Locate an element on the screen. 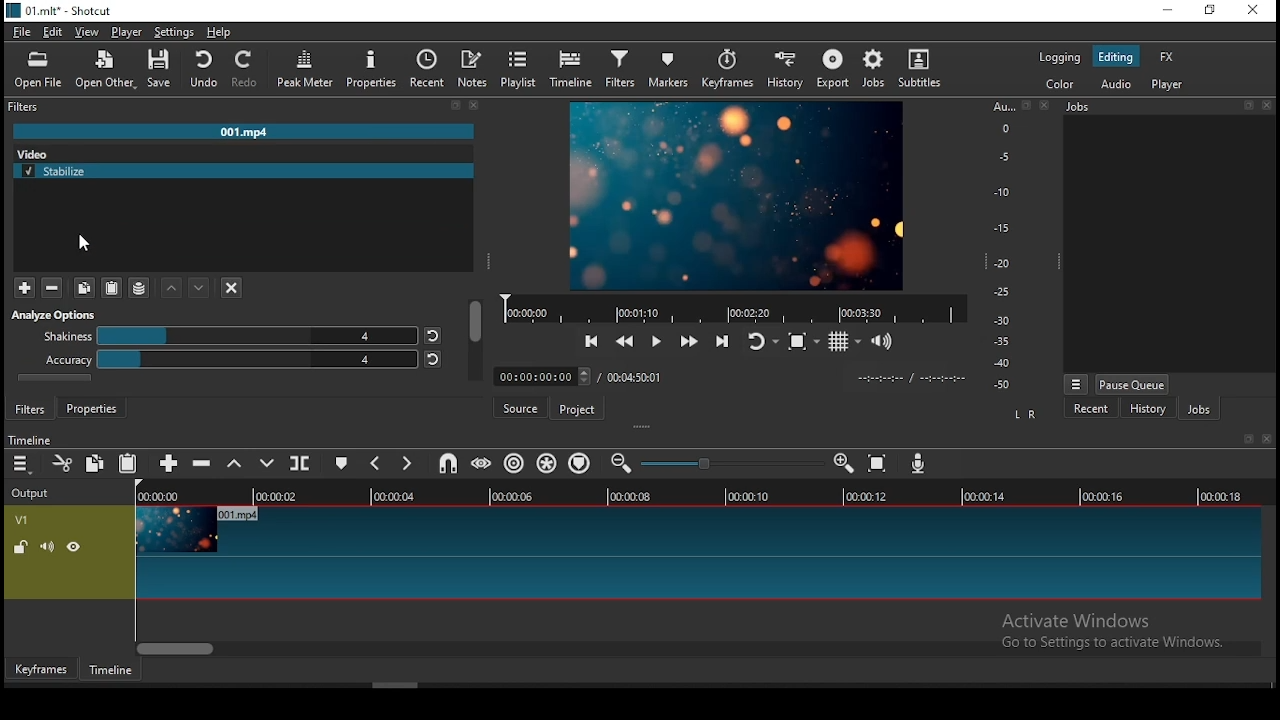 The height and width of the screenshot is (720, 1280). forward is located at coordinates (690, 341).